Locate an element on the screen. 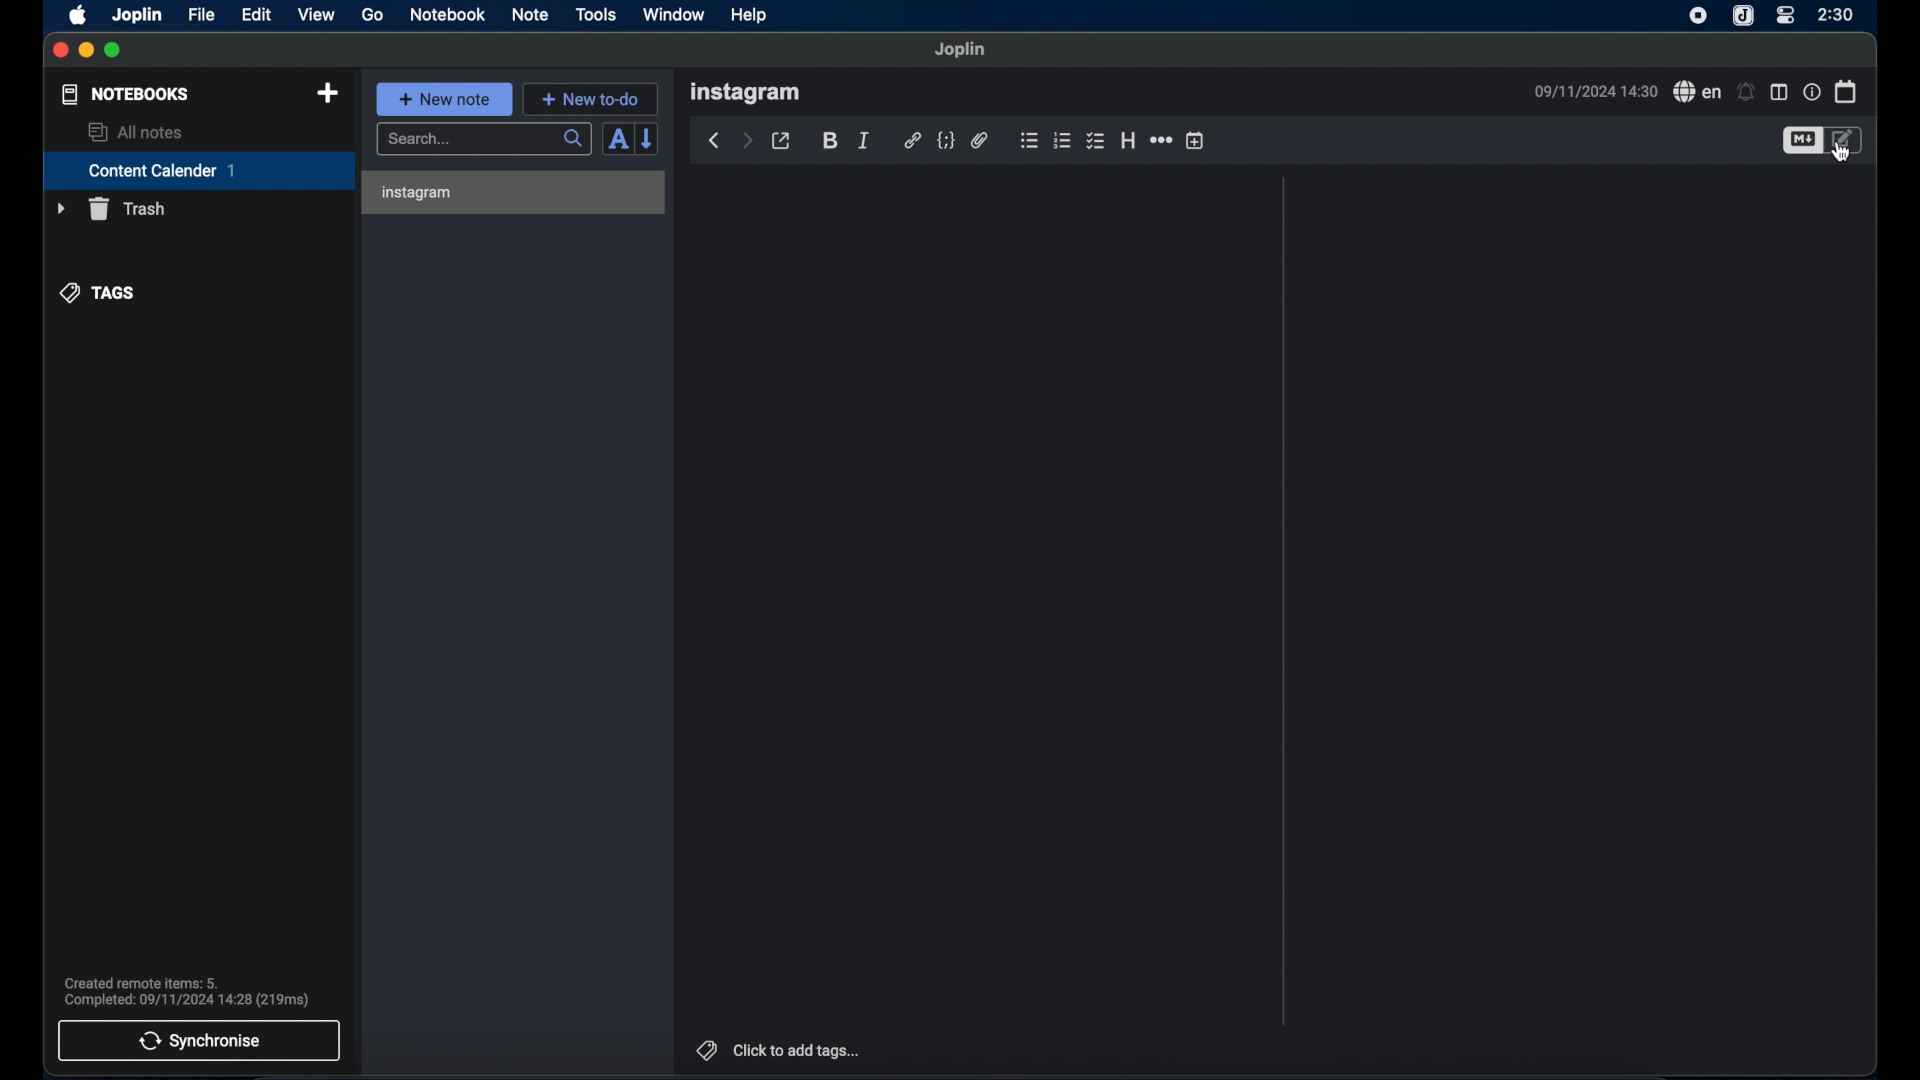 This screenshot has height=1080, width=1920. instagram is located at coordinates (420, 193).